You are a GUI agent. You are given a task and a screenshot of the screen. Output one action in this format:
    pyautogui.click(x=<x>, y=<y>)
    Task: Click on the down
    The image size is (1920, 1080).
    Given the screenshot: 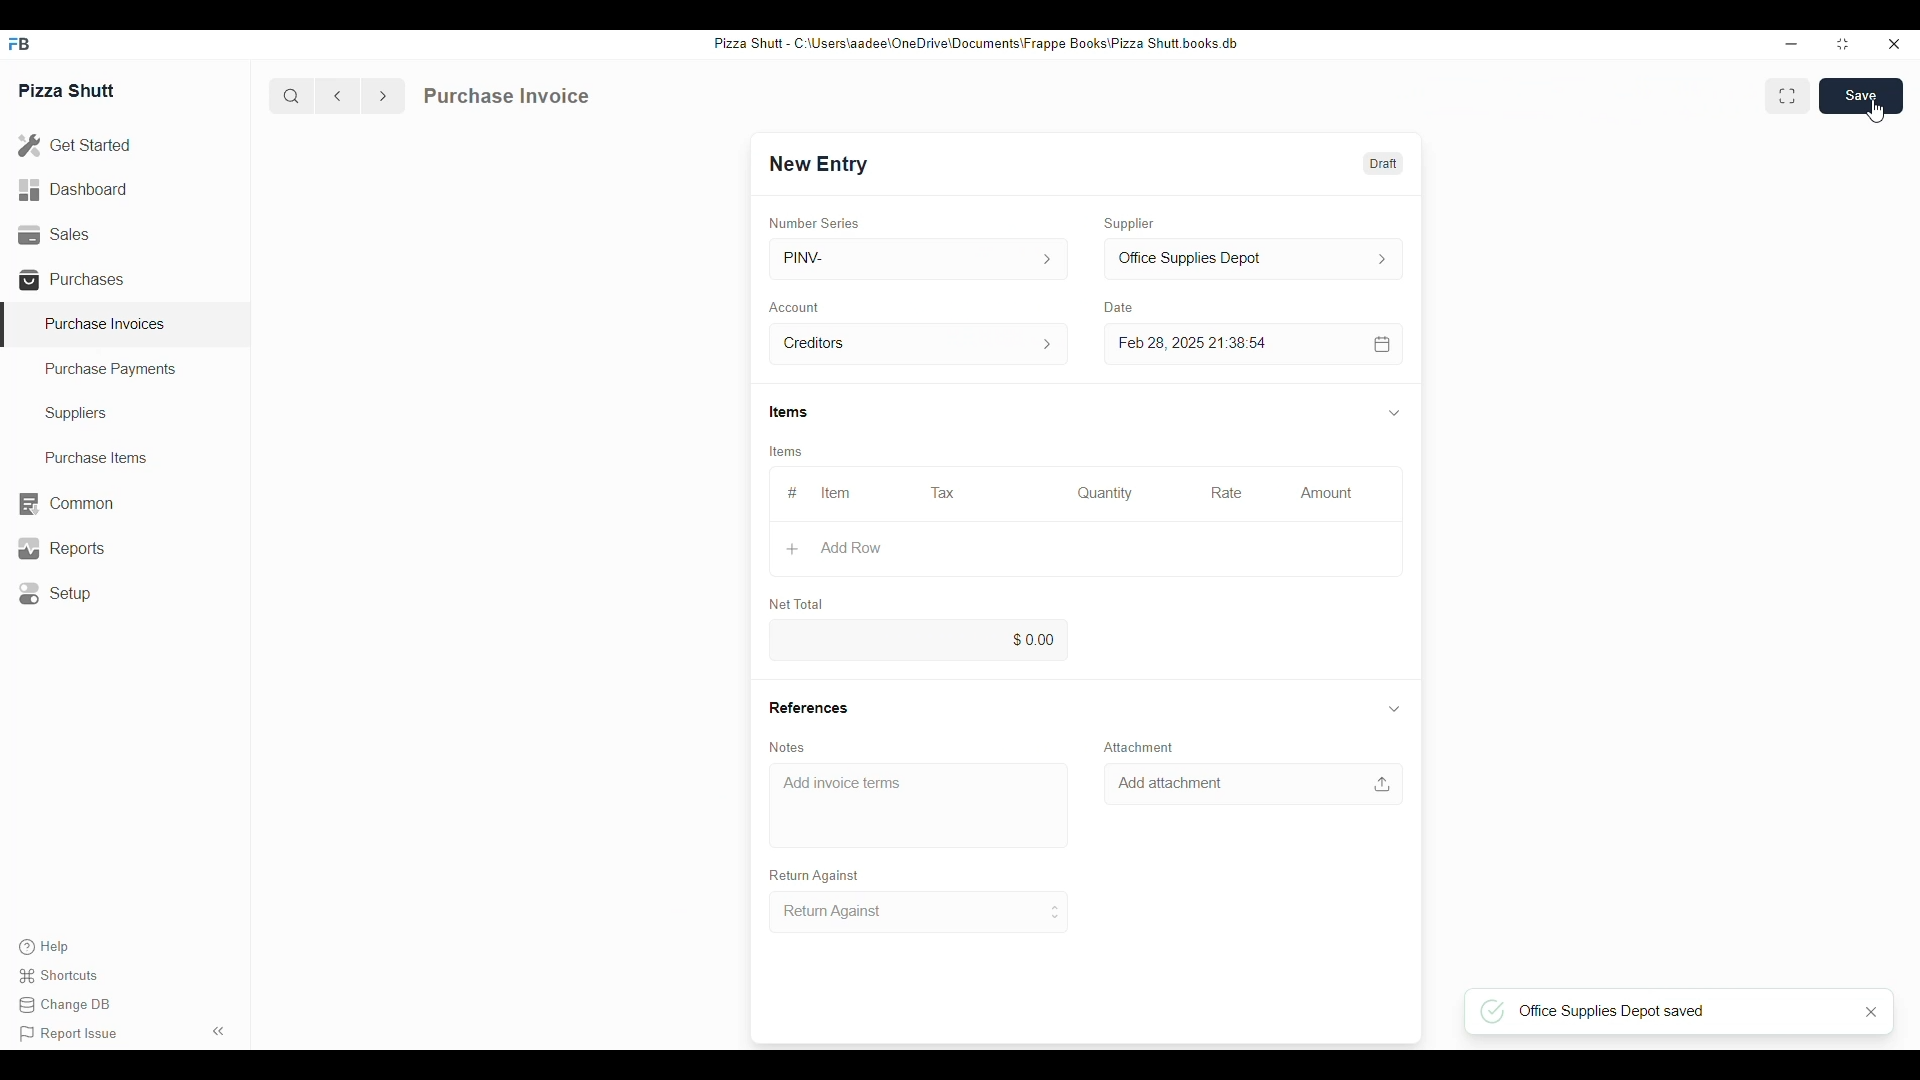 What is the action you would take?
    pyautogui.click(x=1392, y=413)
    